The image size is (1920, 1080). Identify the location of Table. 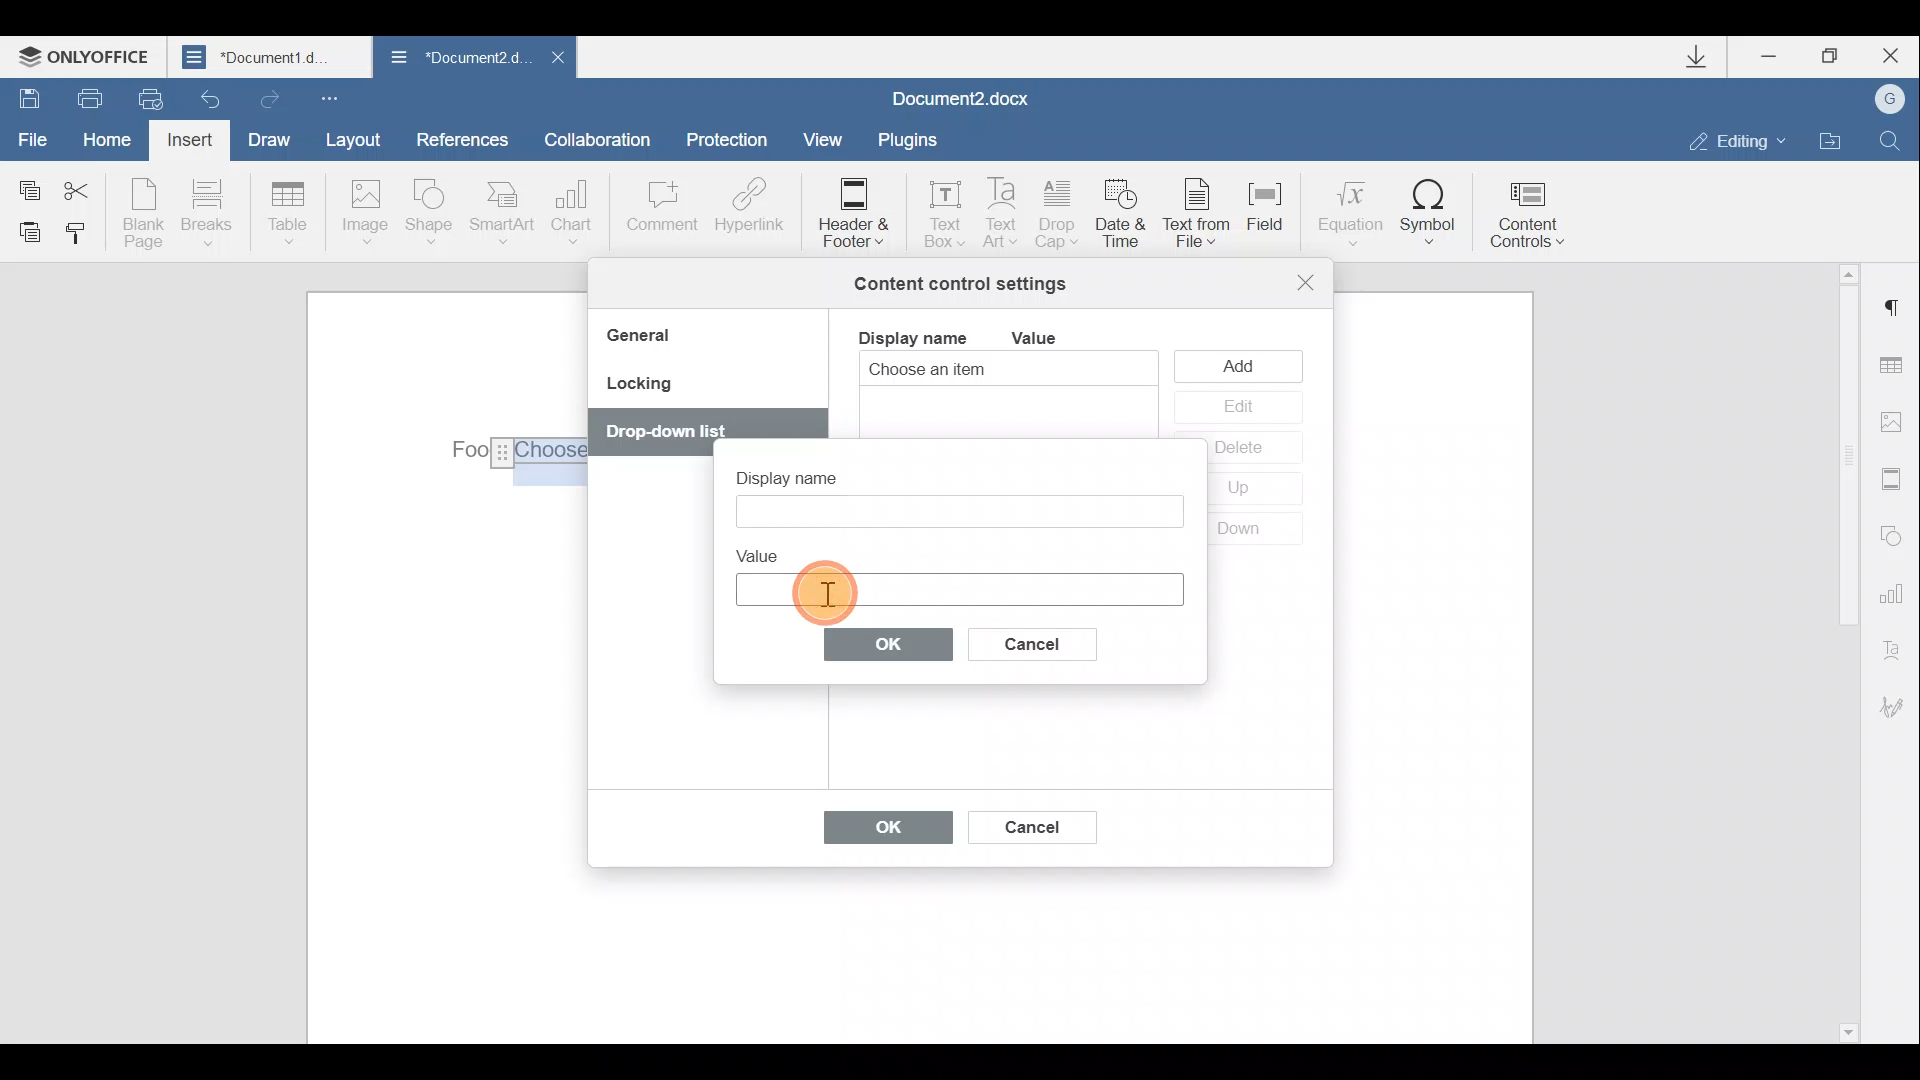
(289, 215).